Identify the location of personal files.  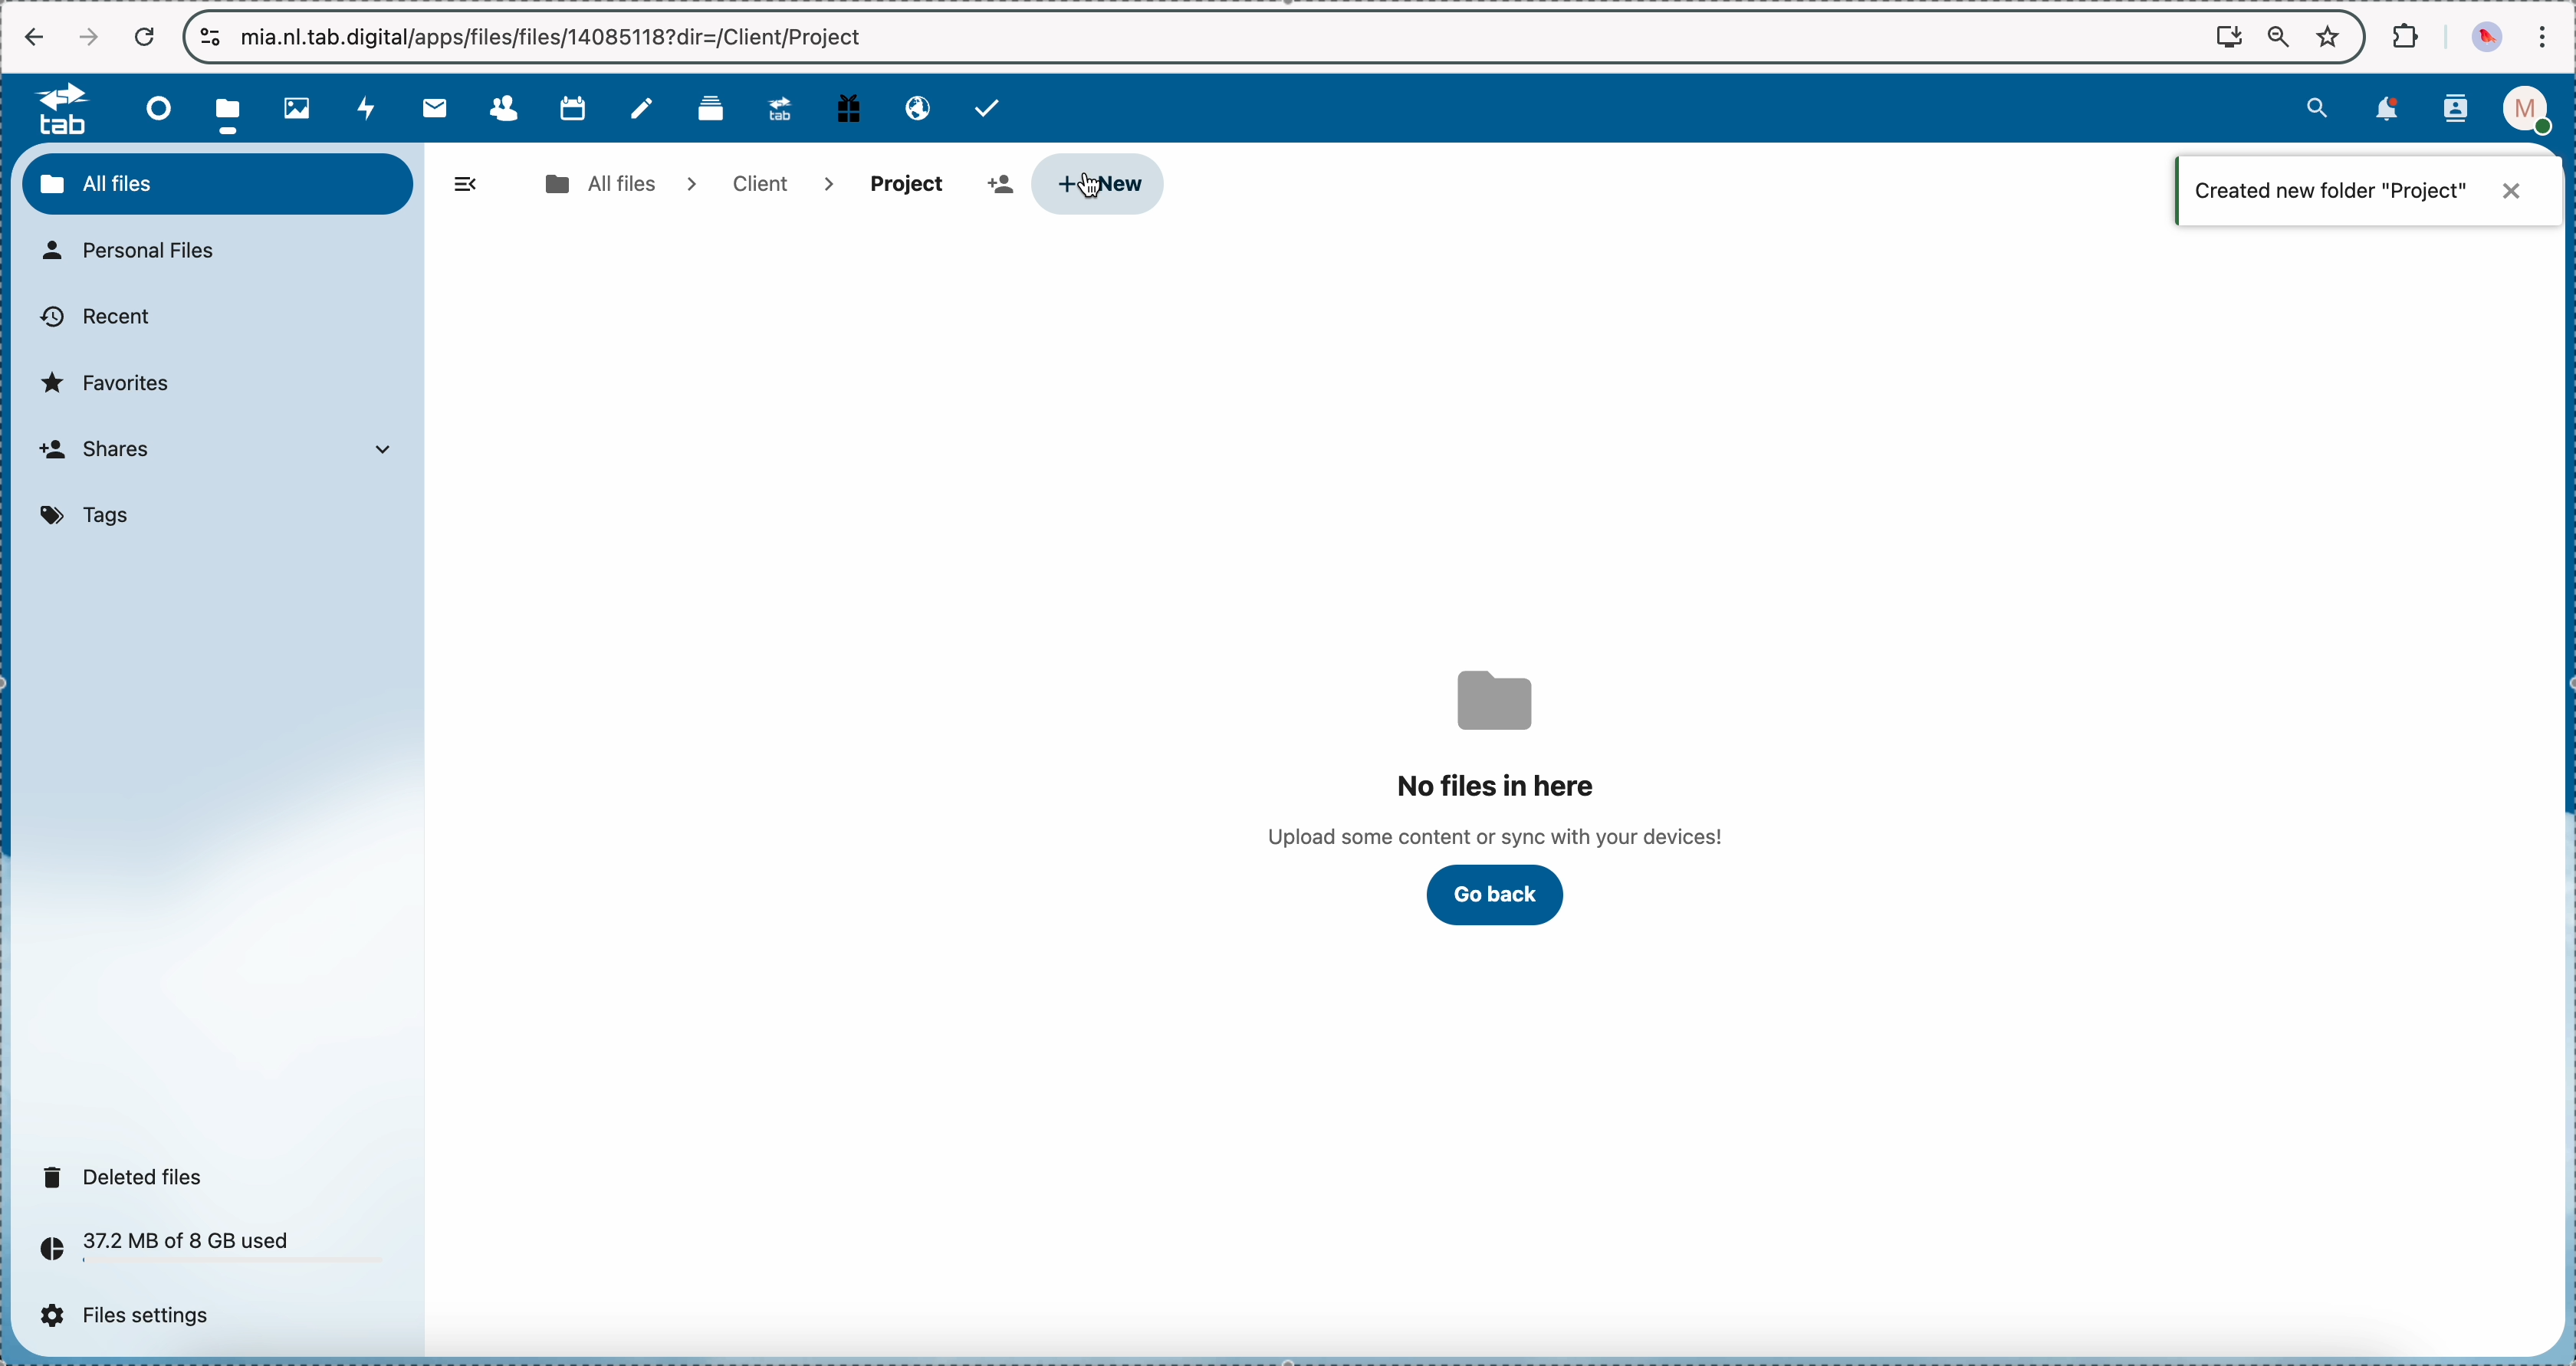
(139, 252).